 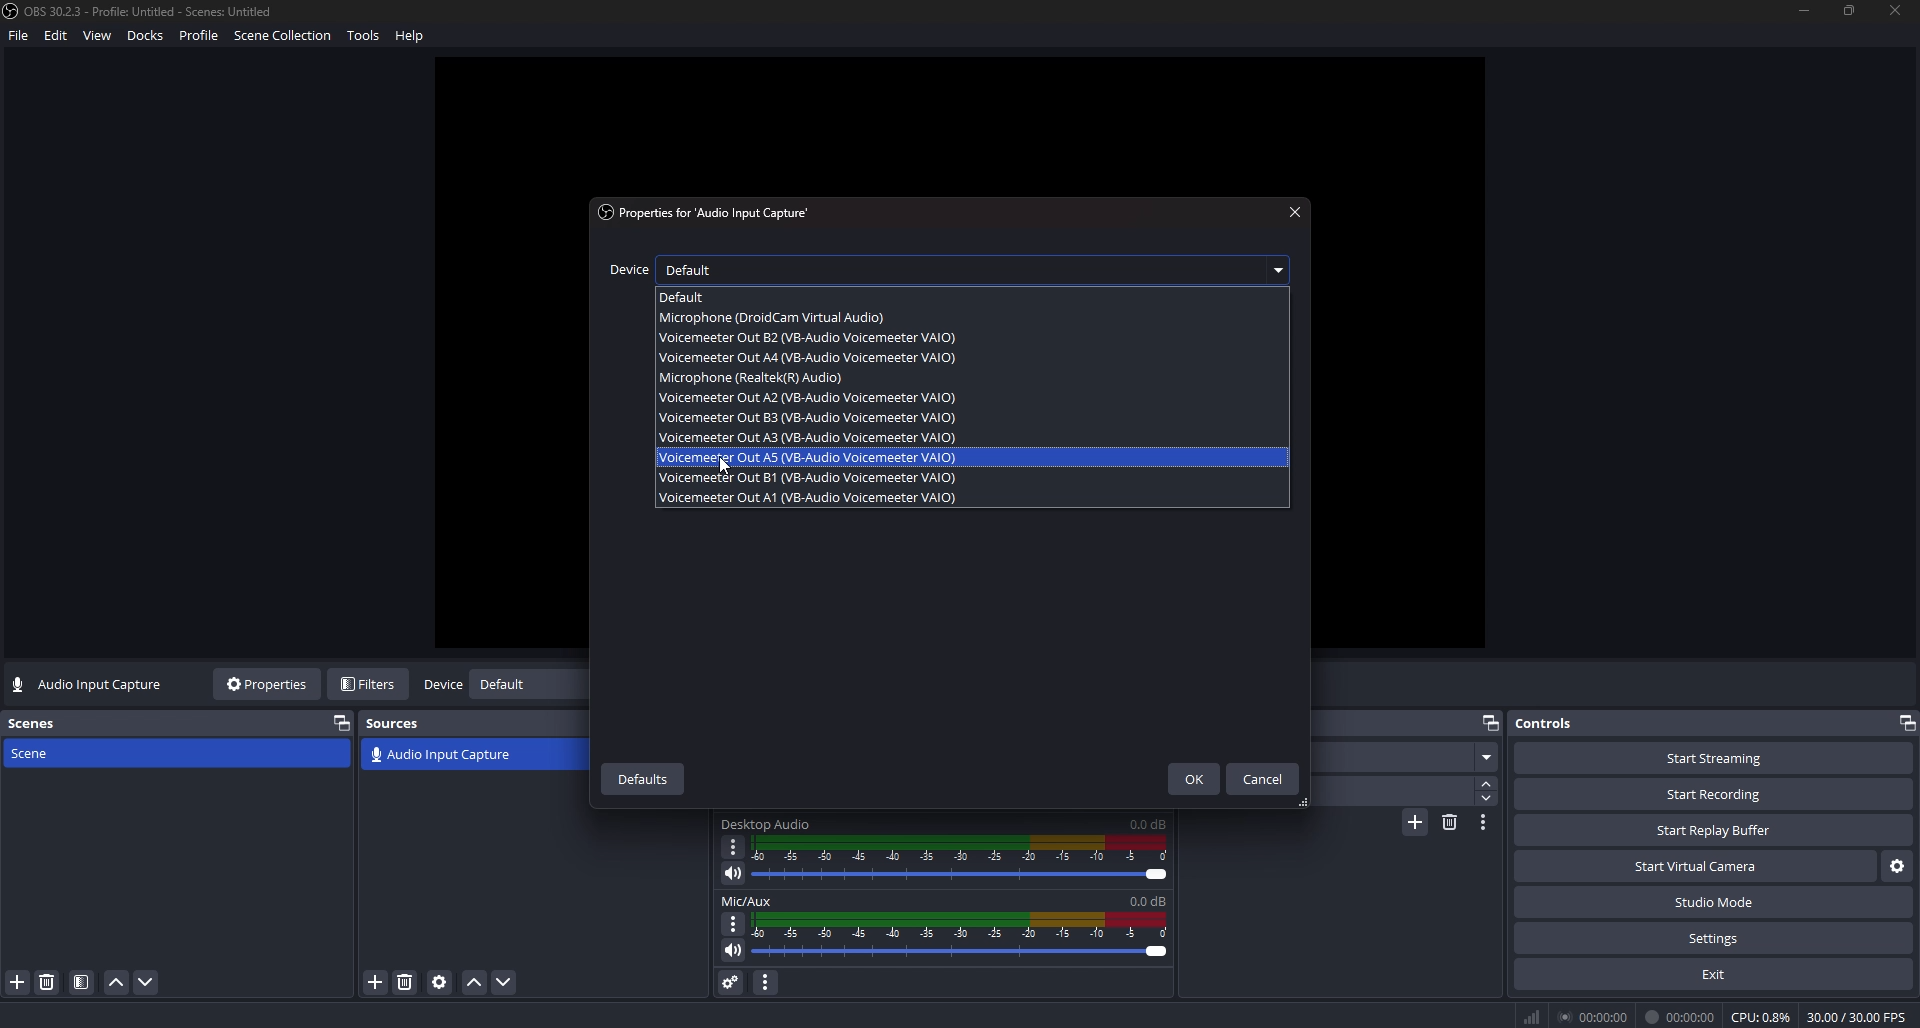 I want to click on voicemeeter out b2, so click(x=807, y=338).